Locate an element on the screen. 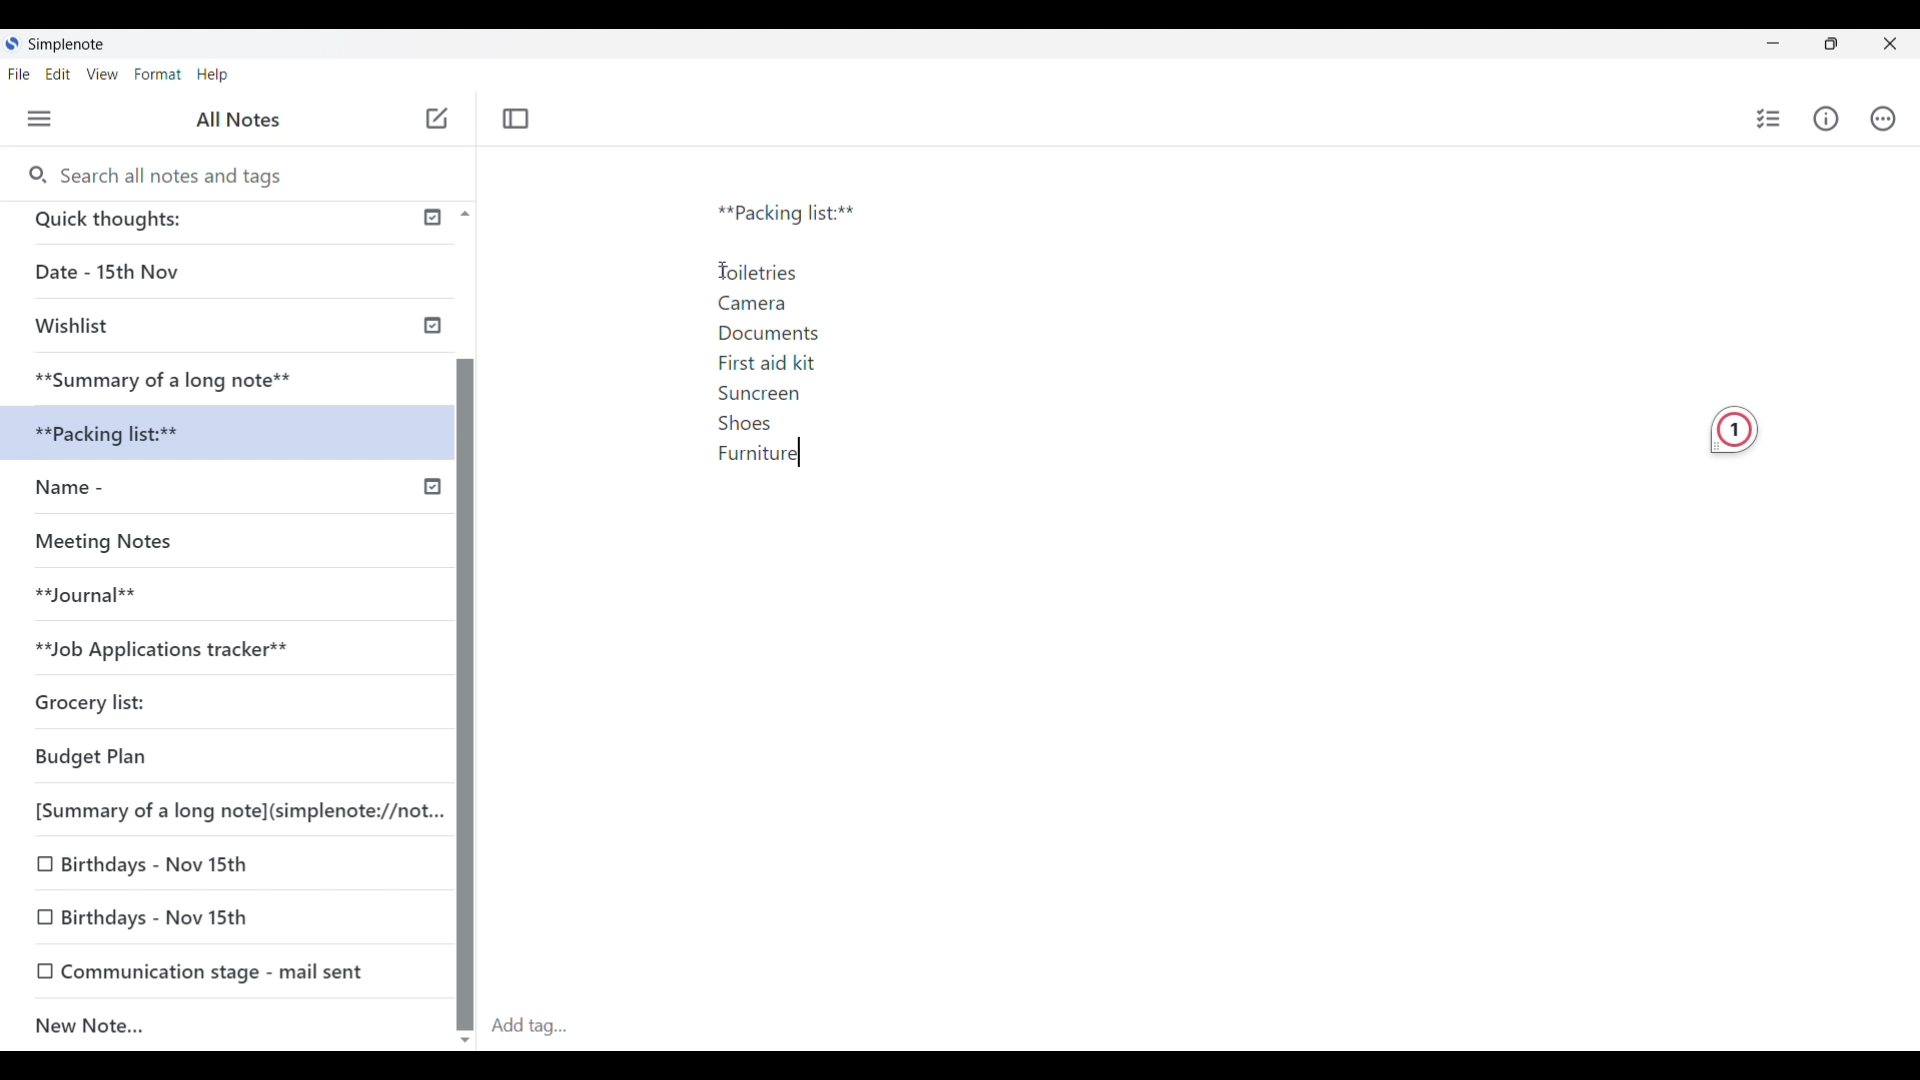 This screenshot has width=1920, height=1080. Quick thoughts is located at coordinates (189, 222).